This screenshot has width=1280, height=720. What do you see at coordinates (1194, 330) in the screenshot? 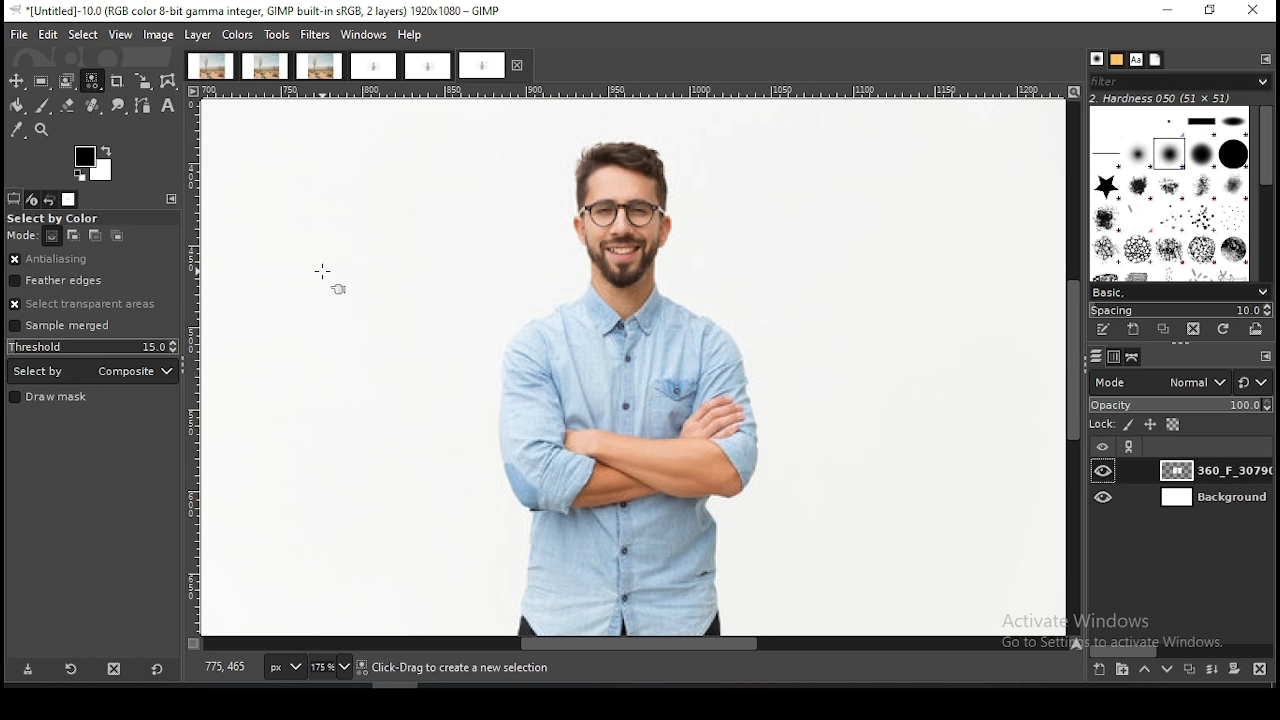
I see `delete brush` at bounding box center [1194, 330].